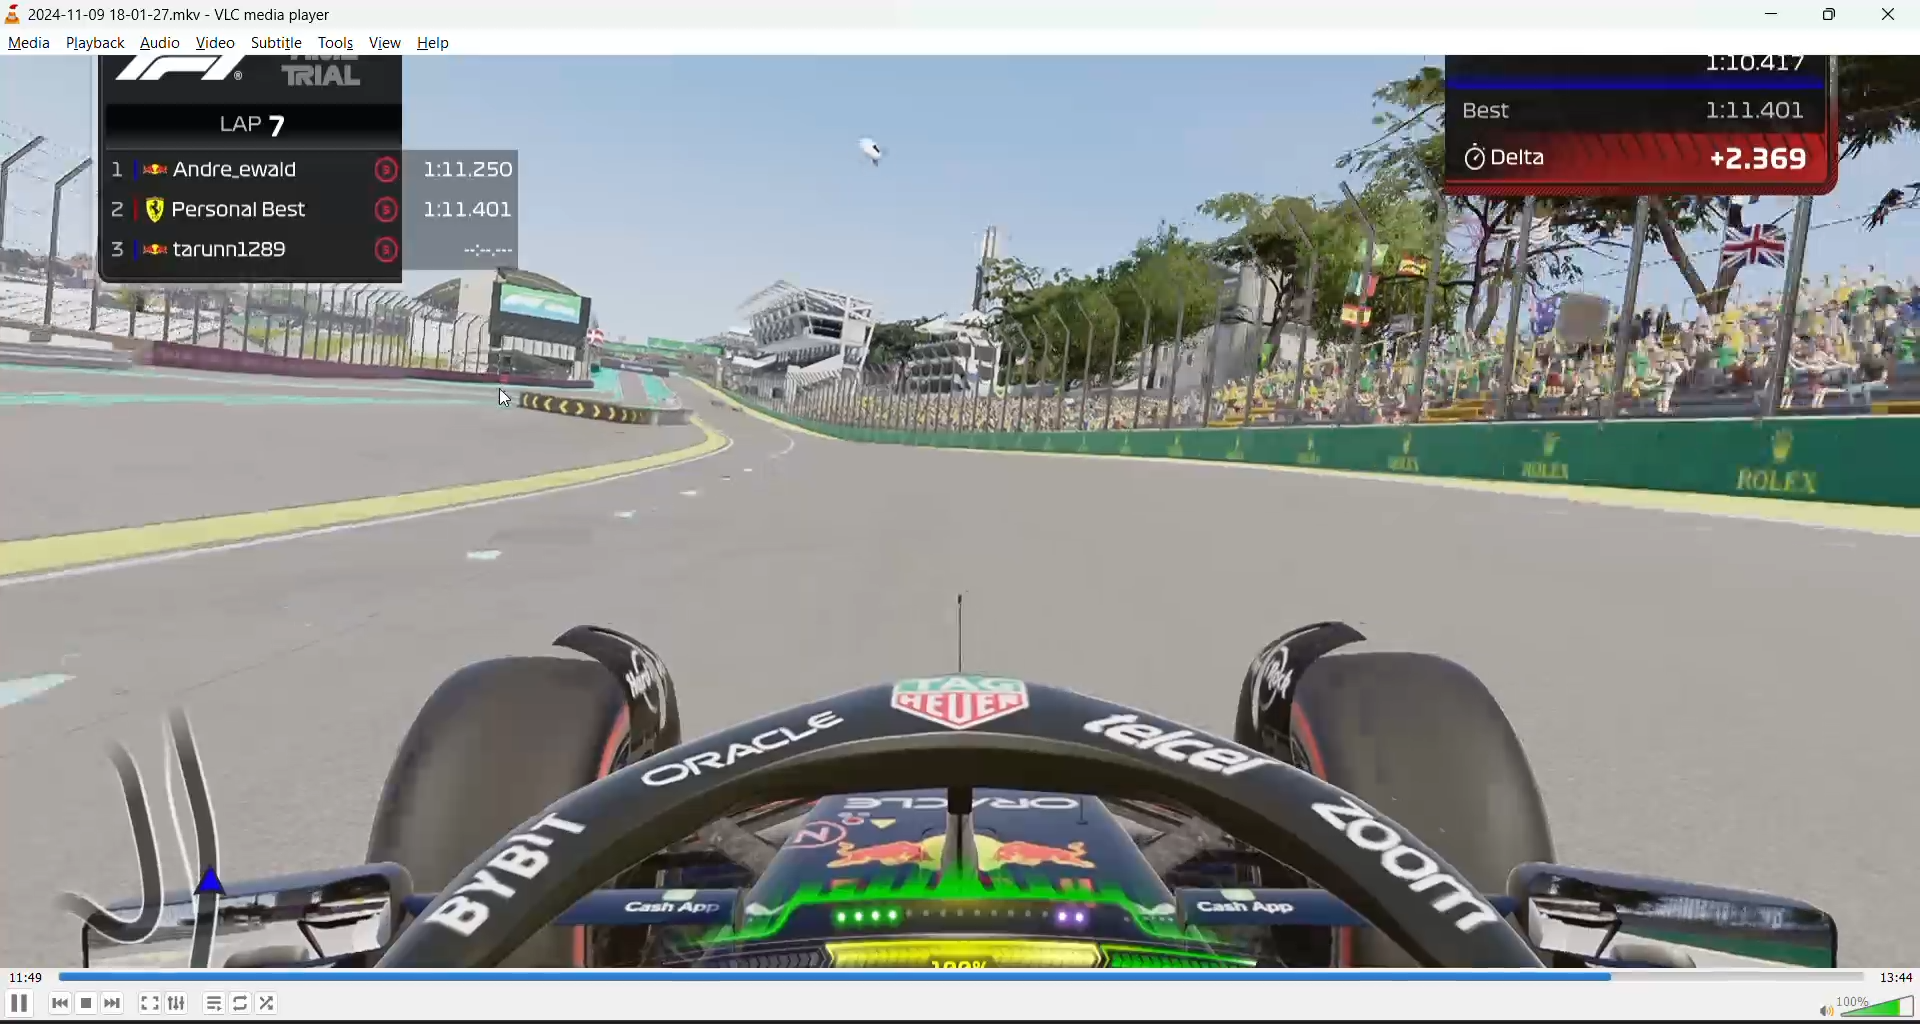 The image size is (1920, 1024). Describe the element at coordinates (954, 974) in the screenshot. I see `track slider` at that location.